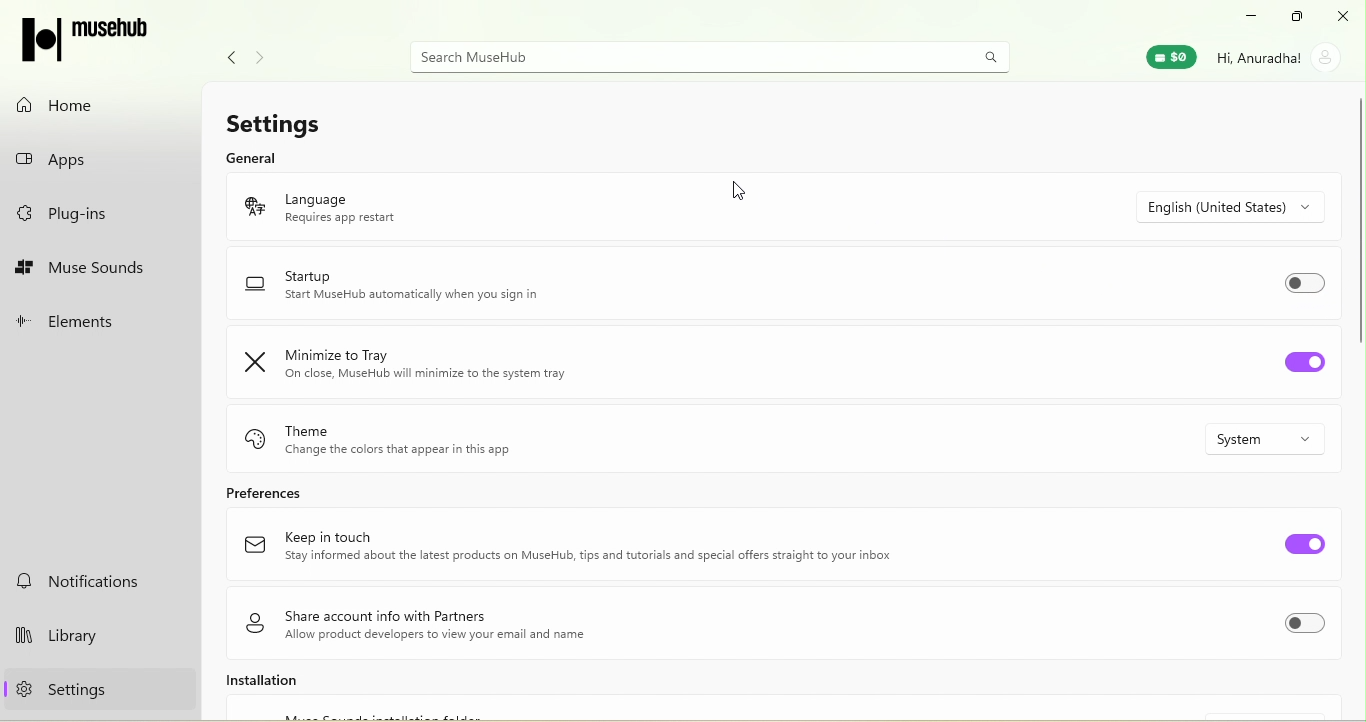 The image size is (1366, 722). Describe the element at coordinates (252, 159) in the screenshot. I see `General` at that location.